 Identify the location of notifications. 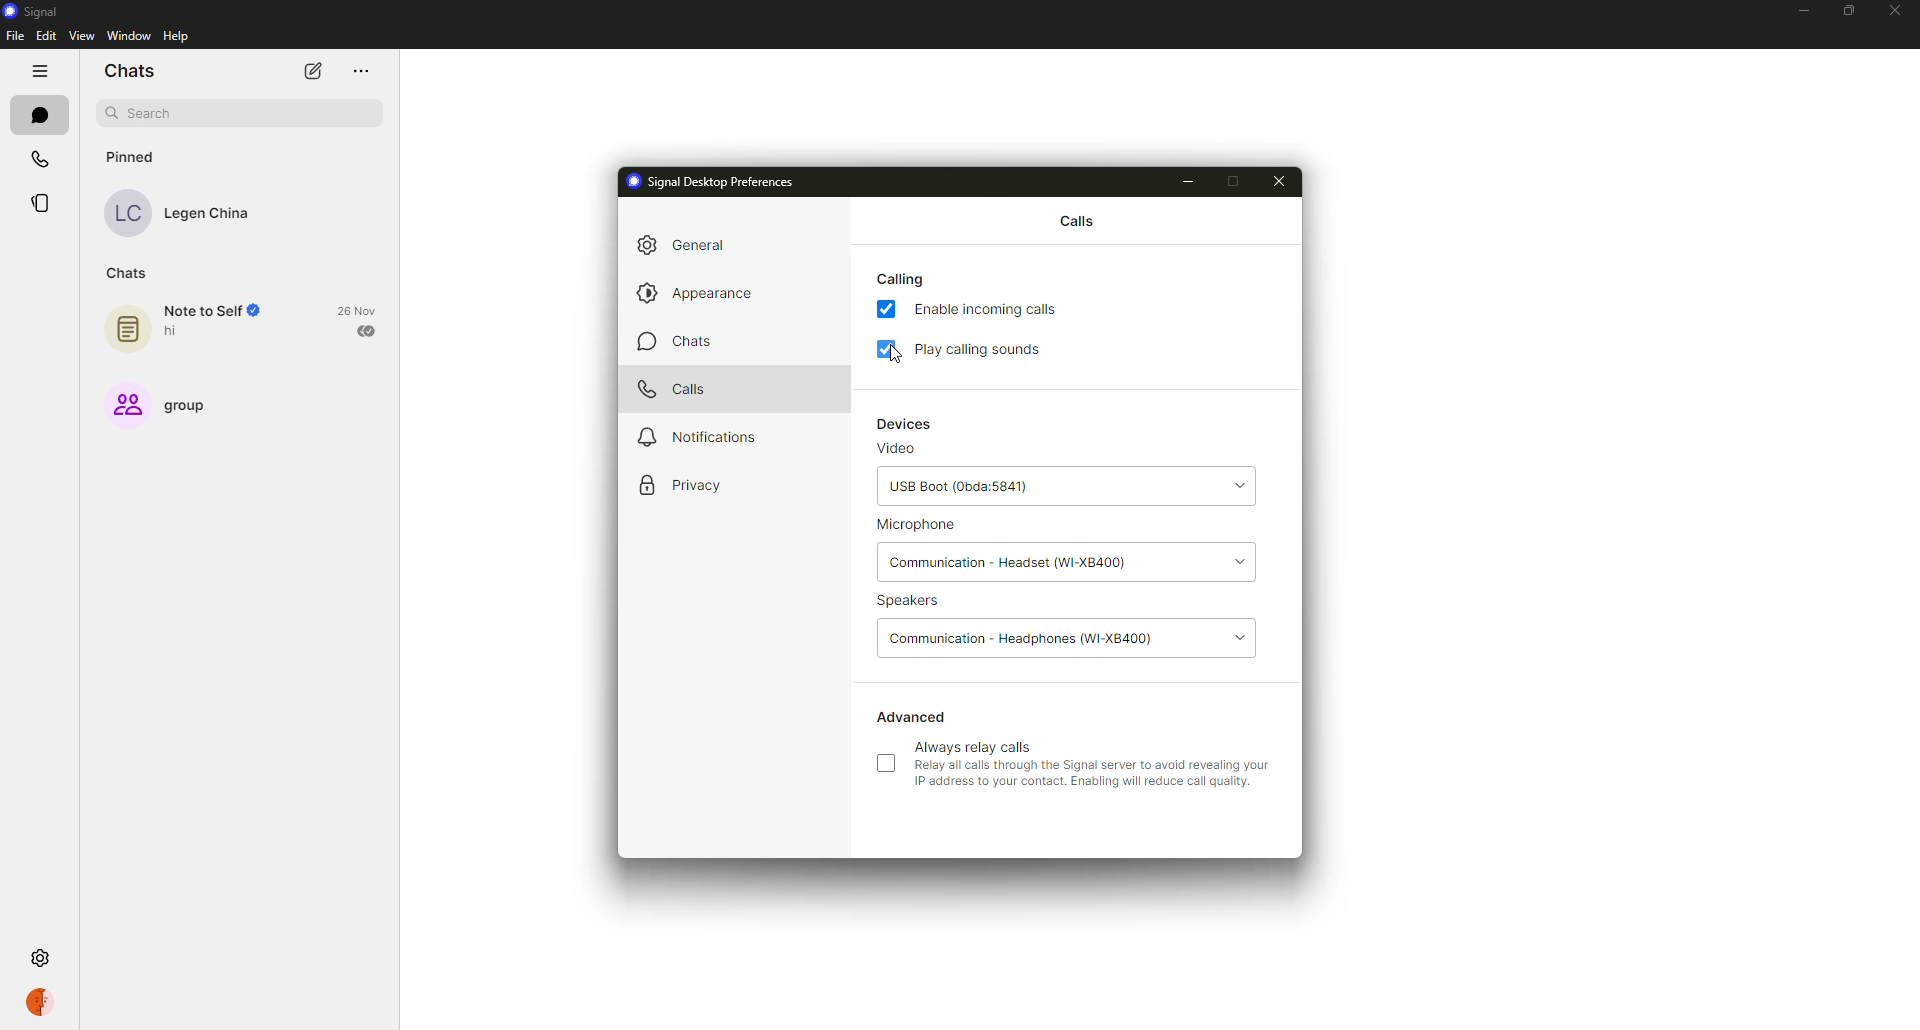
(712, 435).